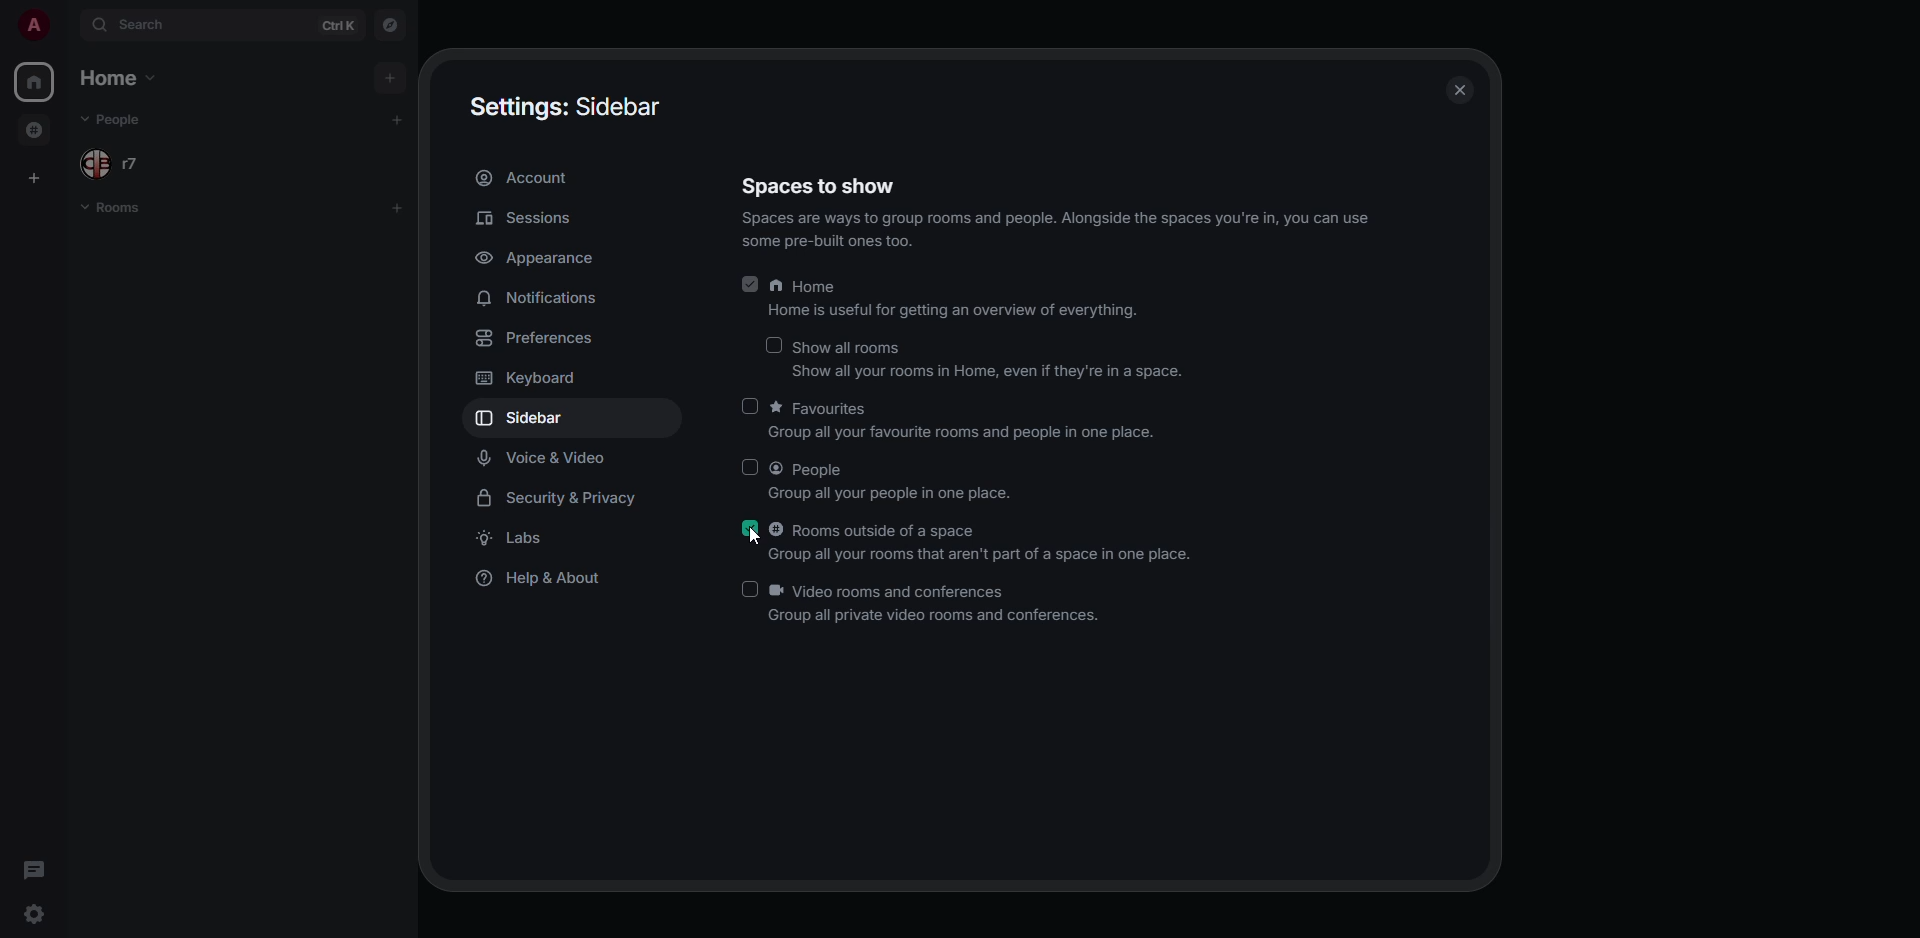 The height and width of the screenshot is (938, 1920). I want to click on rooms outside of a space, so click(38, 128).